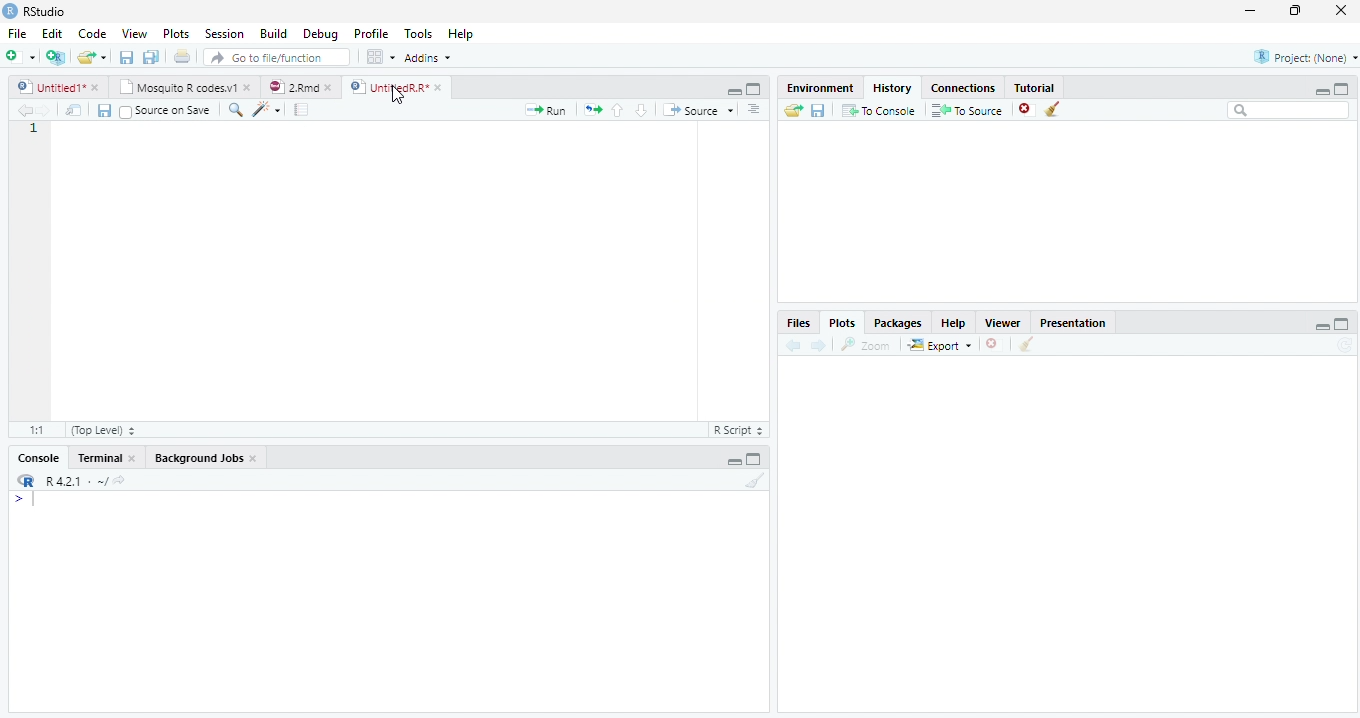 This screenshot has width=1360, height=718. I want to click on Load workspace, so click(790, 112).